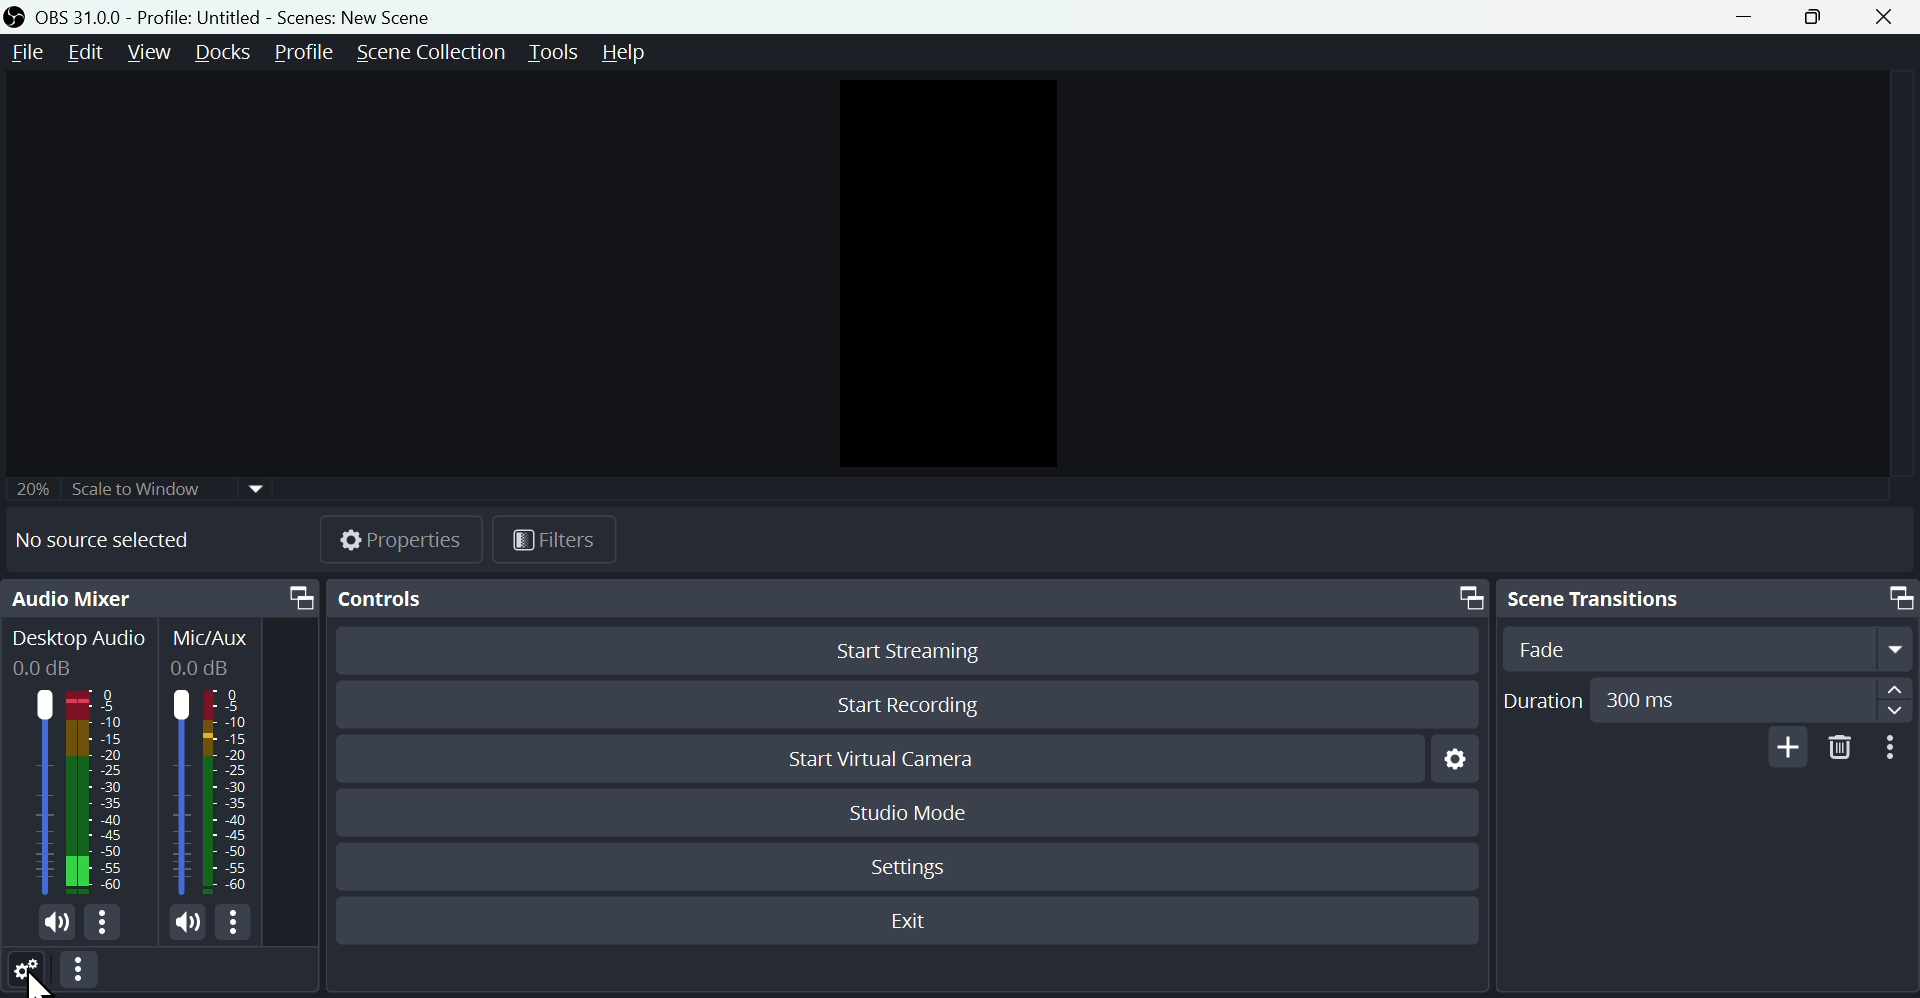  I want to click on More options, so click(237, 925).